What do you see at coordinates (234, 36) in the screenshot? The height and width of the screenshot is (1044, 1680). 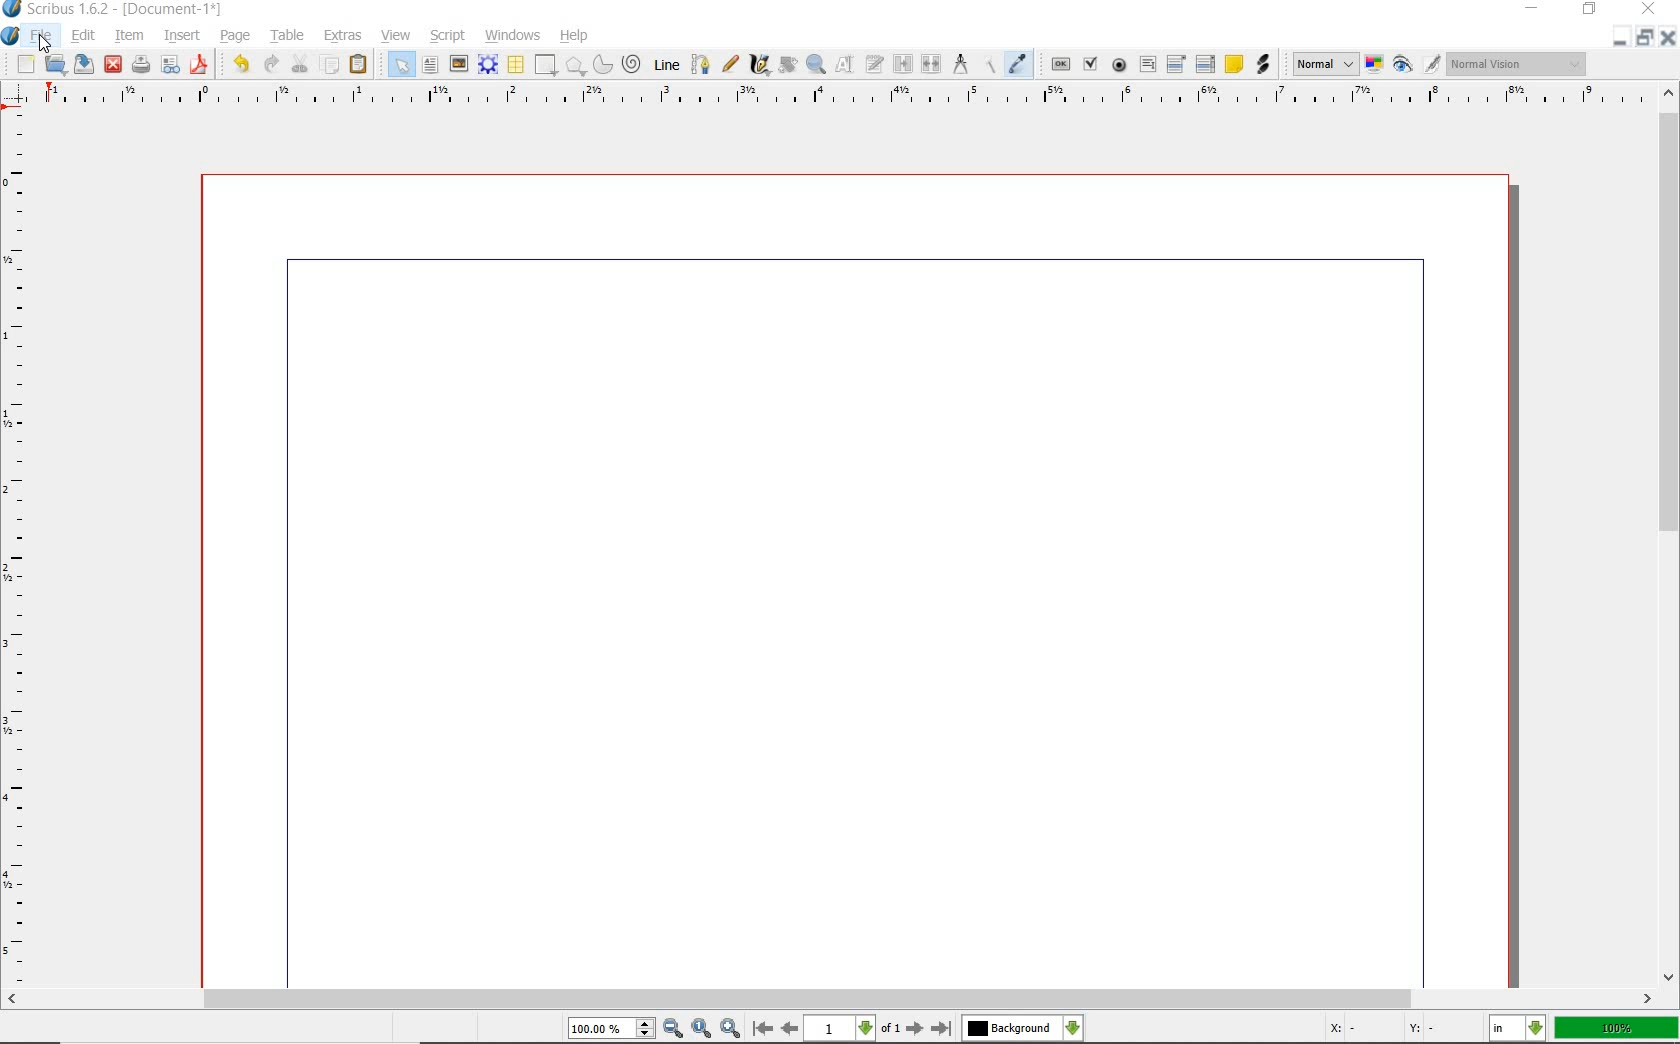 I see `page` at bounding box center [234, 36].